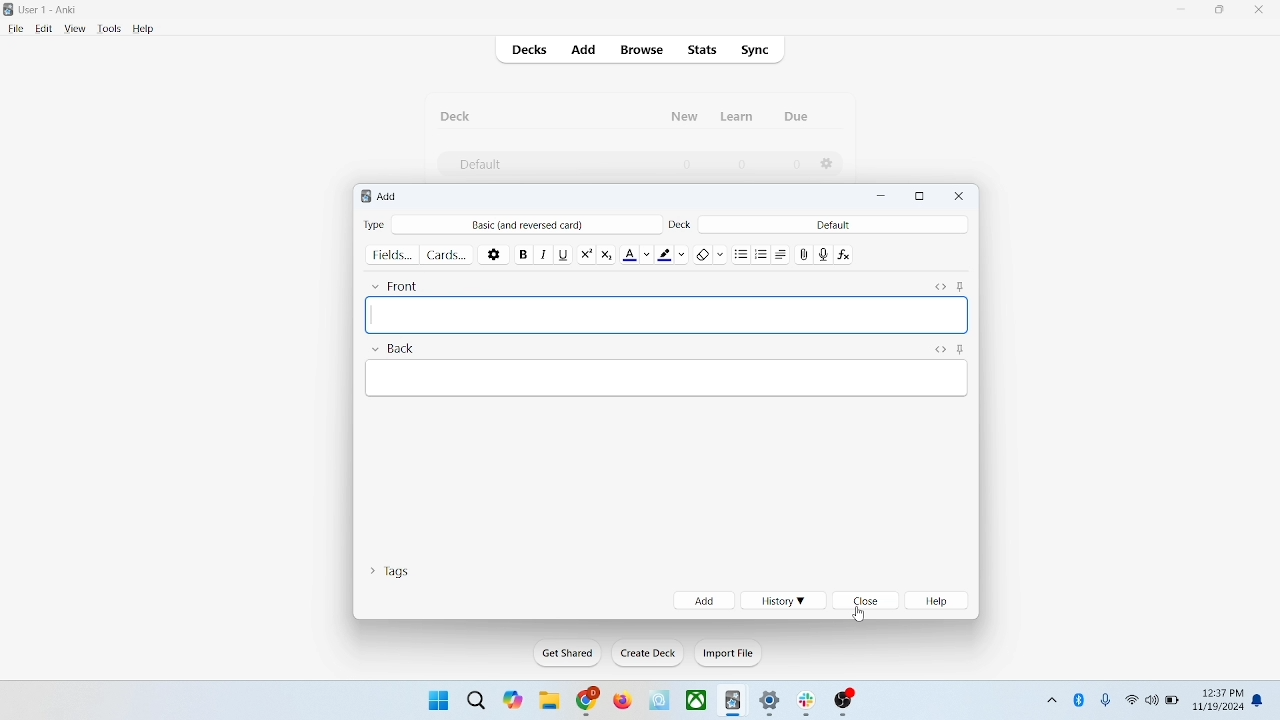 The height and width of the screenshot is (720, 1280). I want to click on 0, so click(796, 165).